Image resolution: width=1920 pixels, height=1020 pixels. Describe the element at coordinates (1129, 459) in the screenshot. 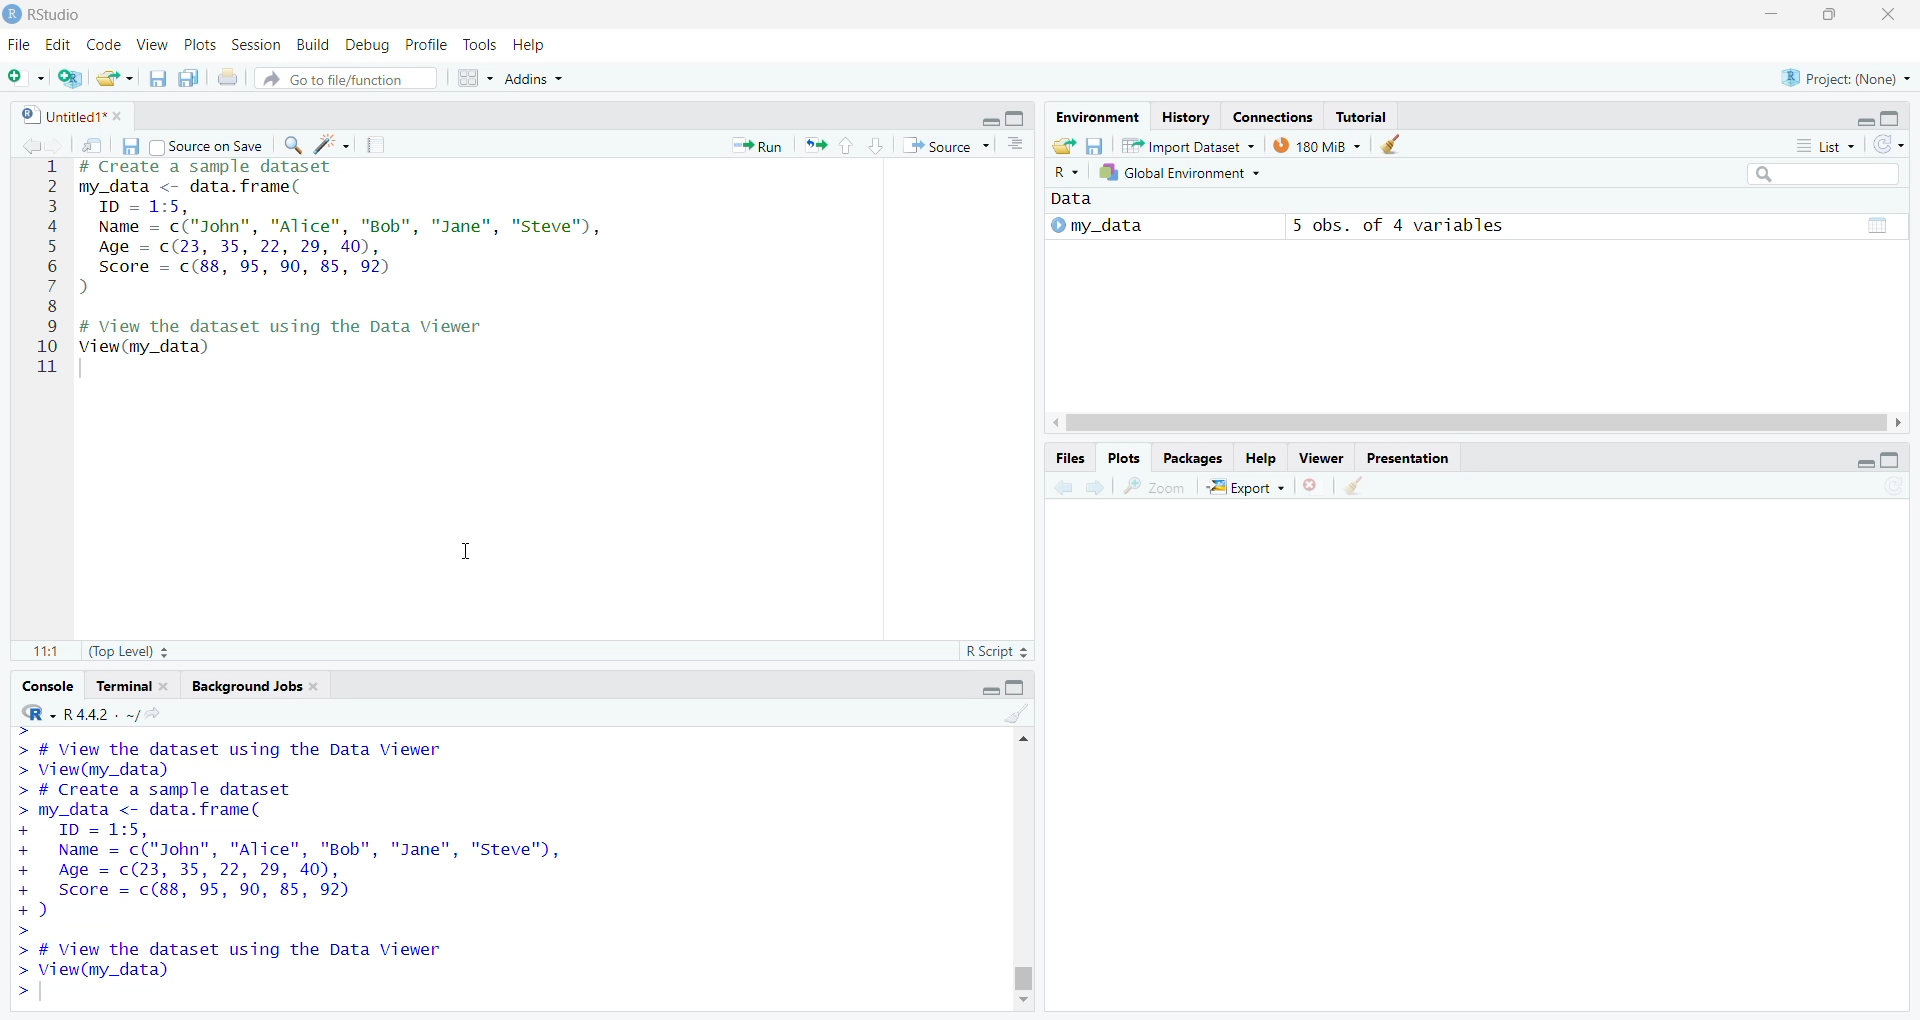

I see `Plots` at that location.